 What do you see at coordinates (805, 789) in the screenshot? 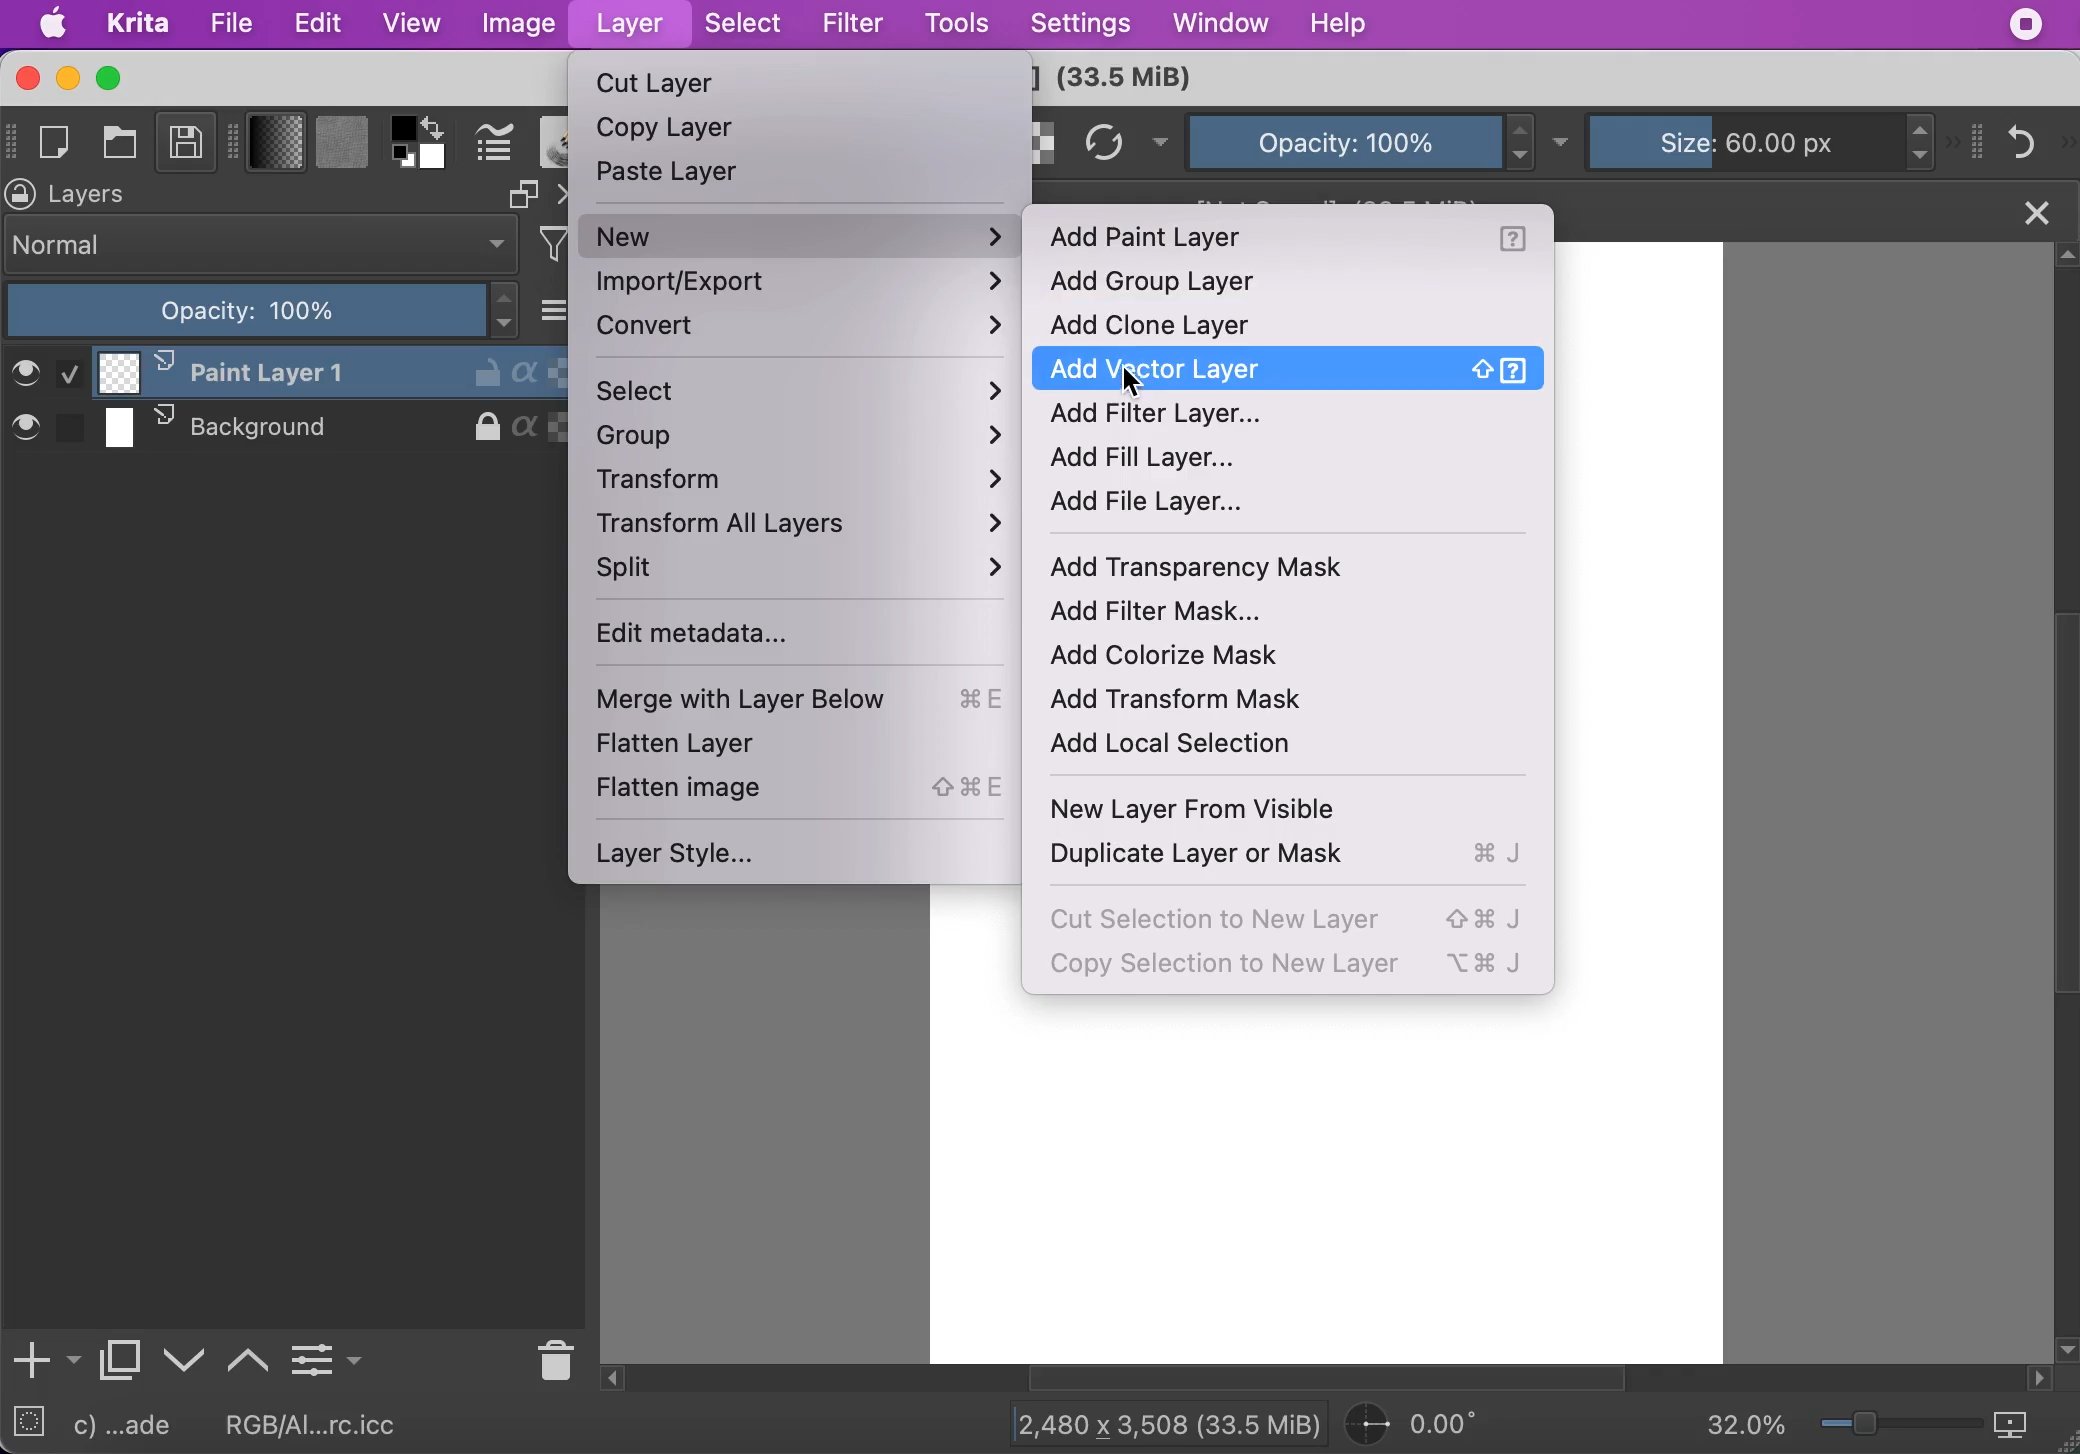
I see `flatten image` at bounding box center [805, 789].